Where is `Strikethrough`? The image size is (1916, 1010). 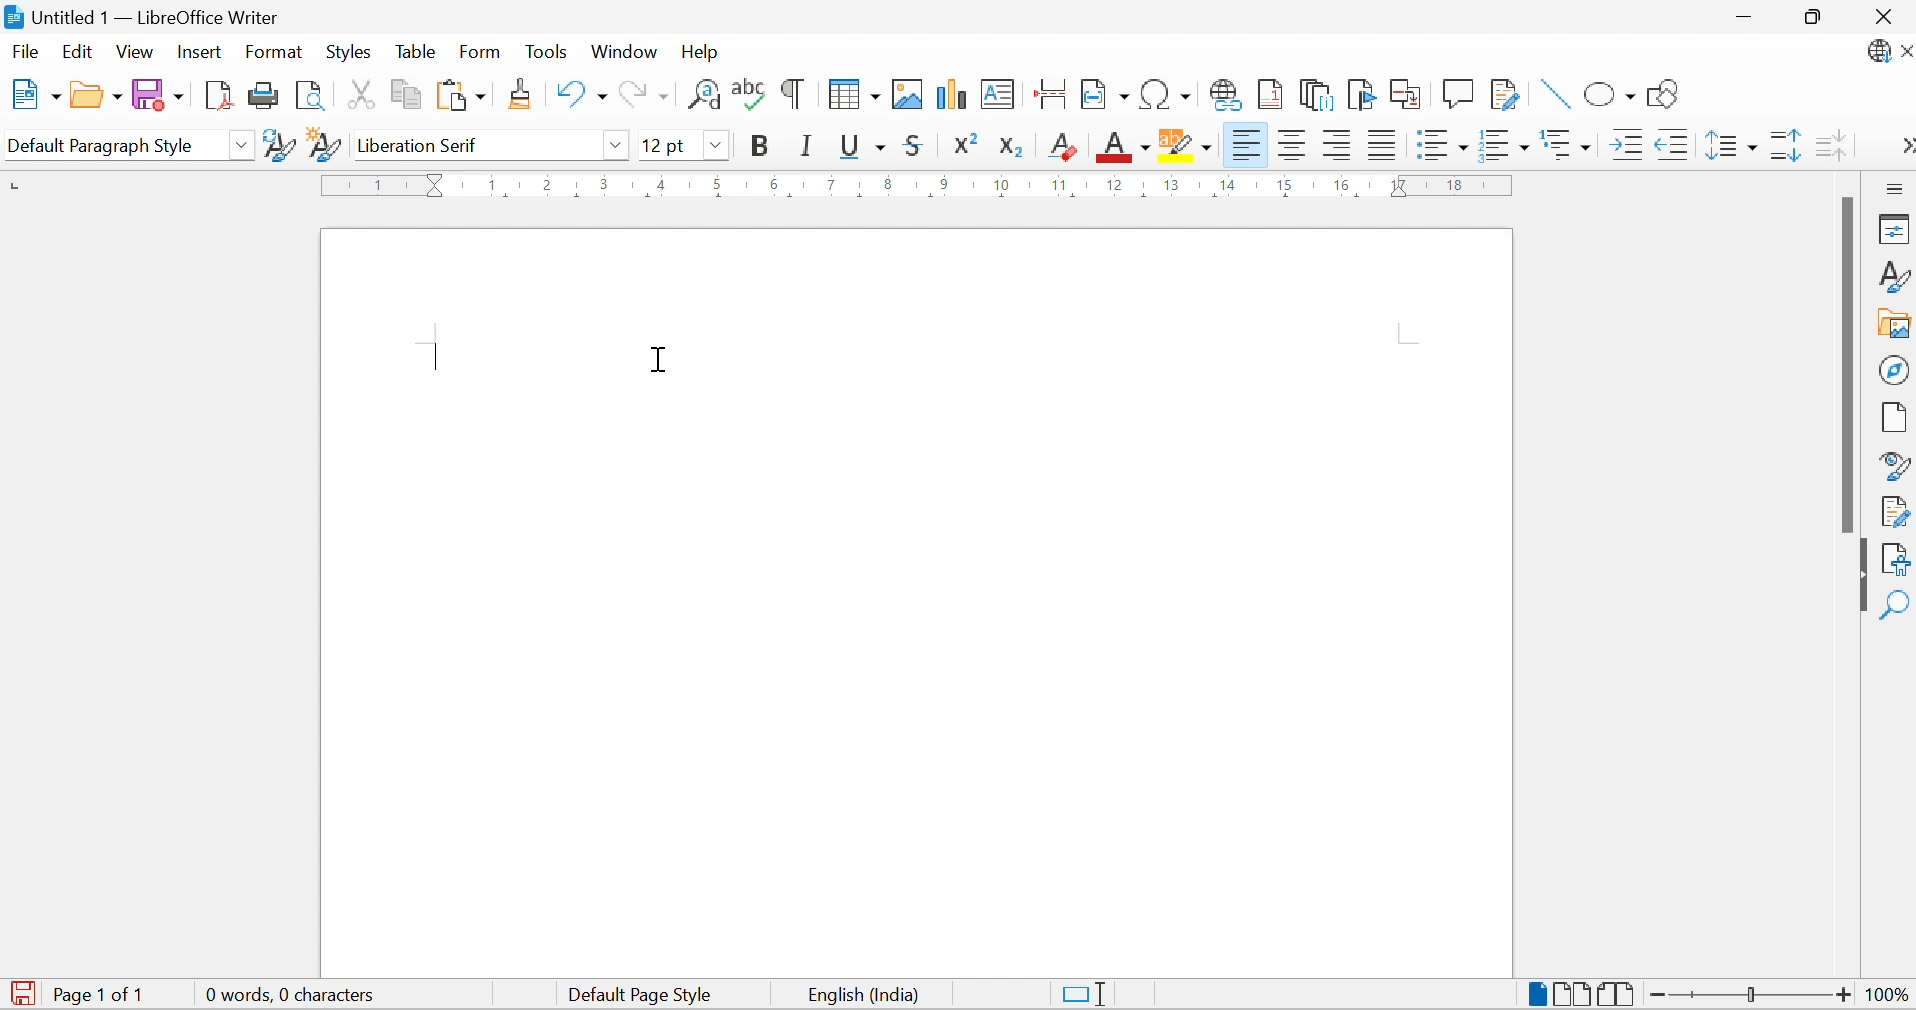
Strikethrough is located at coordinates (918, 146).